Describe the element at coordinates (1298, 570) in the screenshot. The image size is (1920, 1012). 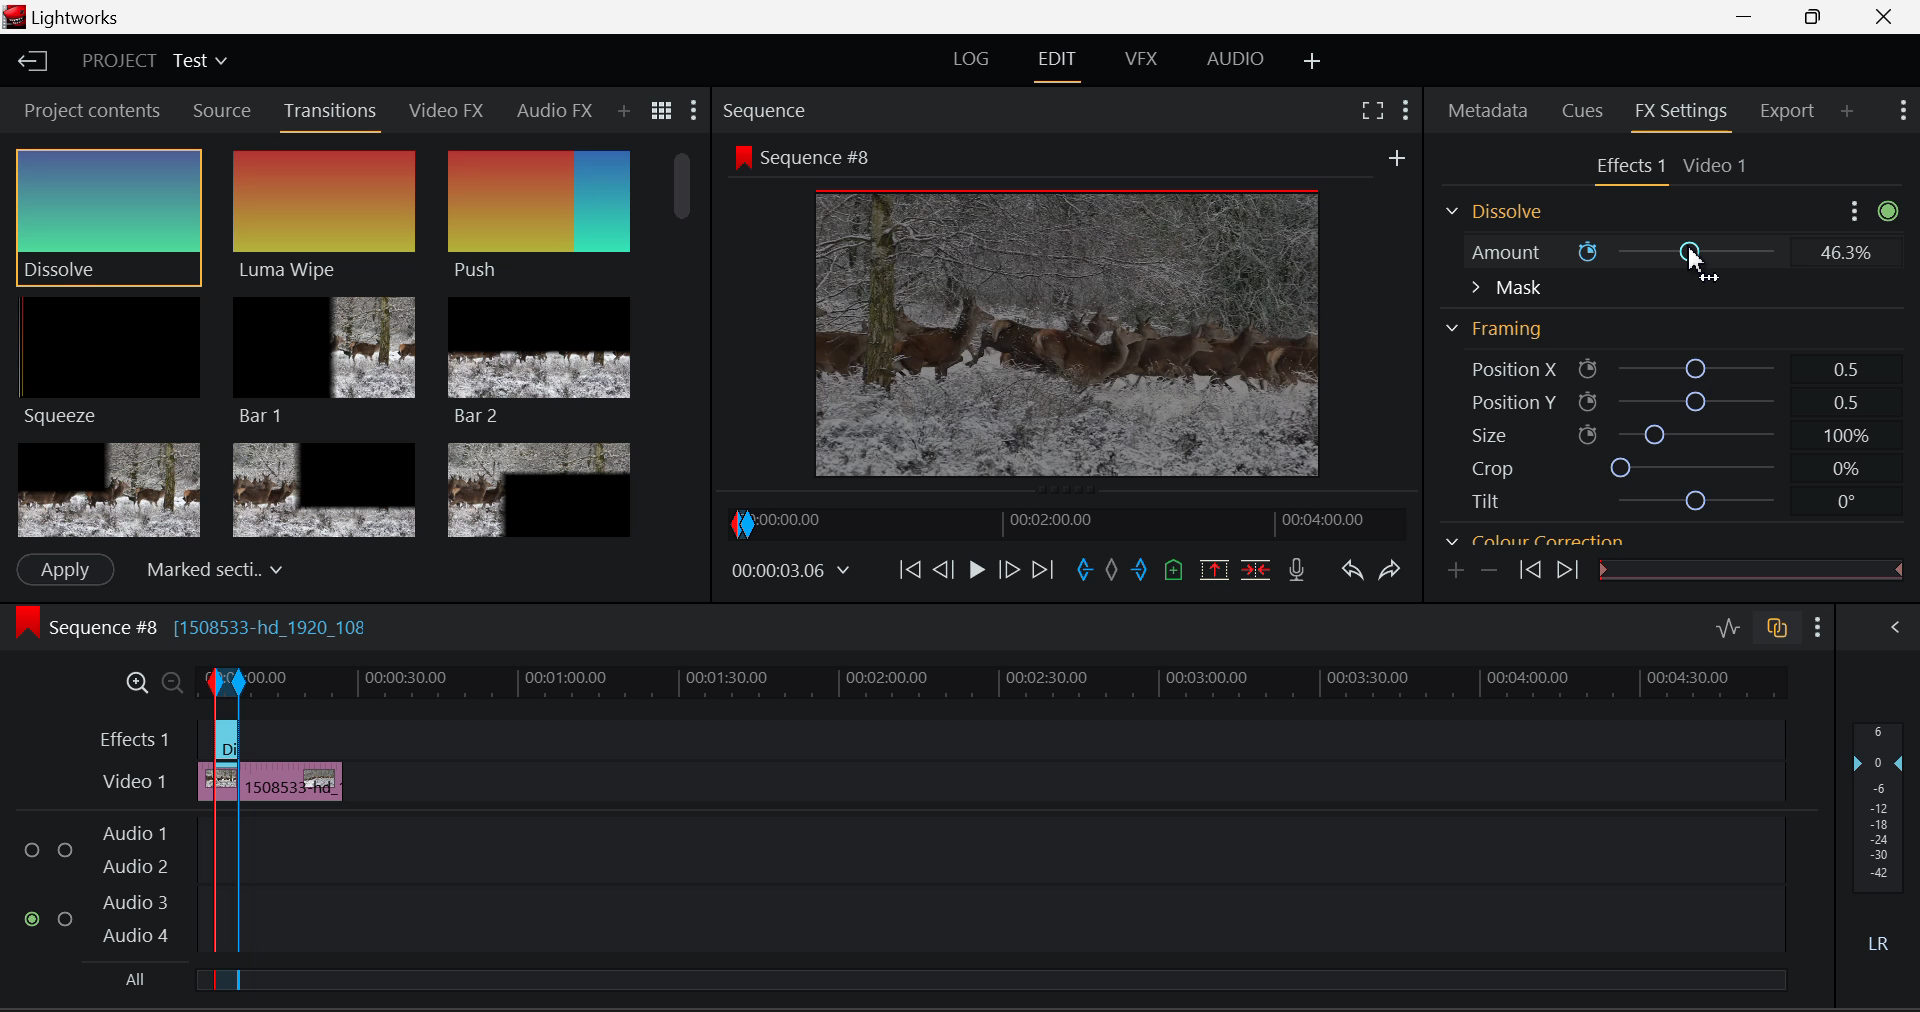
I see `Record Voiceover` at that location.